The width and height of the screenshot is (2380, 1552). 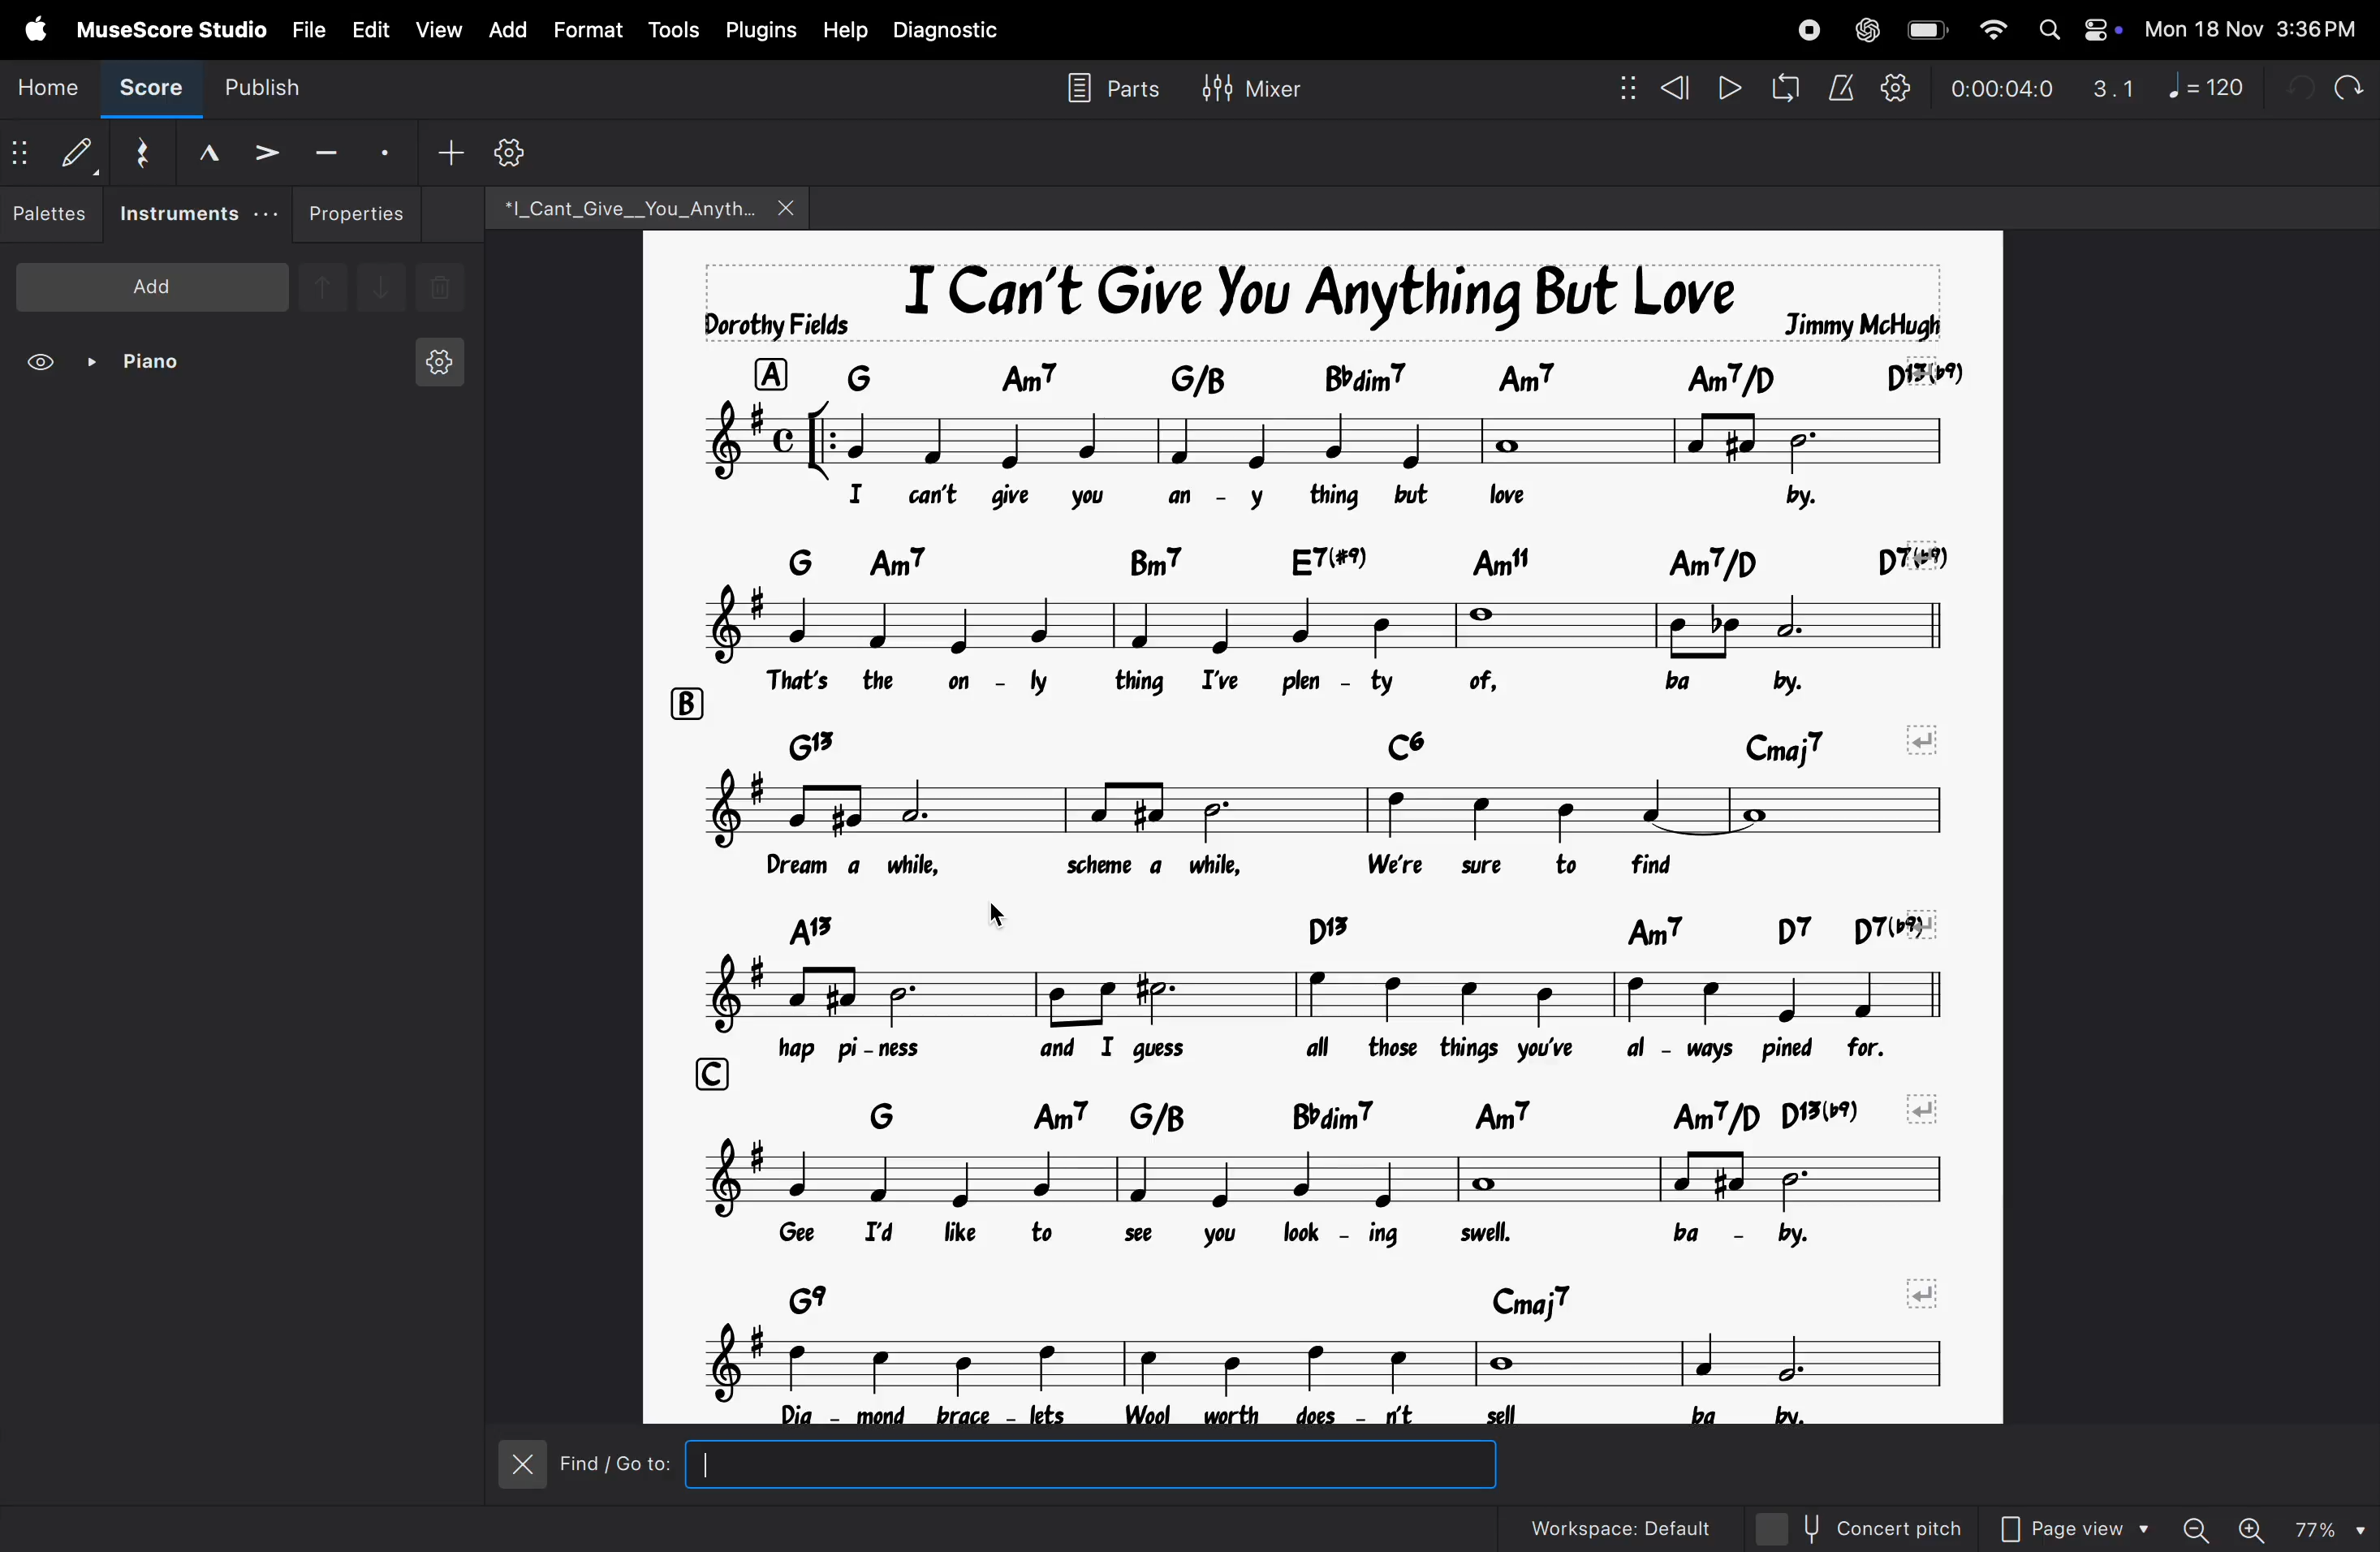 What do you see at coordinates (2195, 1527) in the screenshot?
I see `zoom out` at bounding box center [2195, 1527].